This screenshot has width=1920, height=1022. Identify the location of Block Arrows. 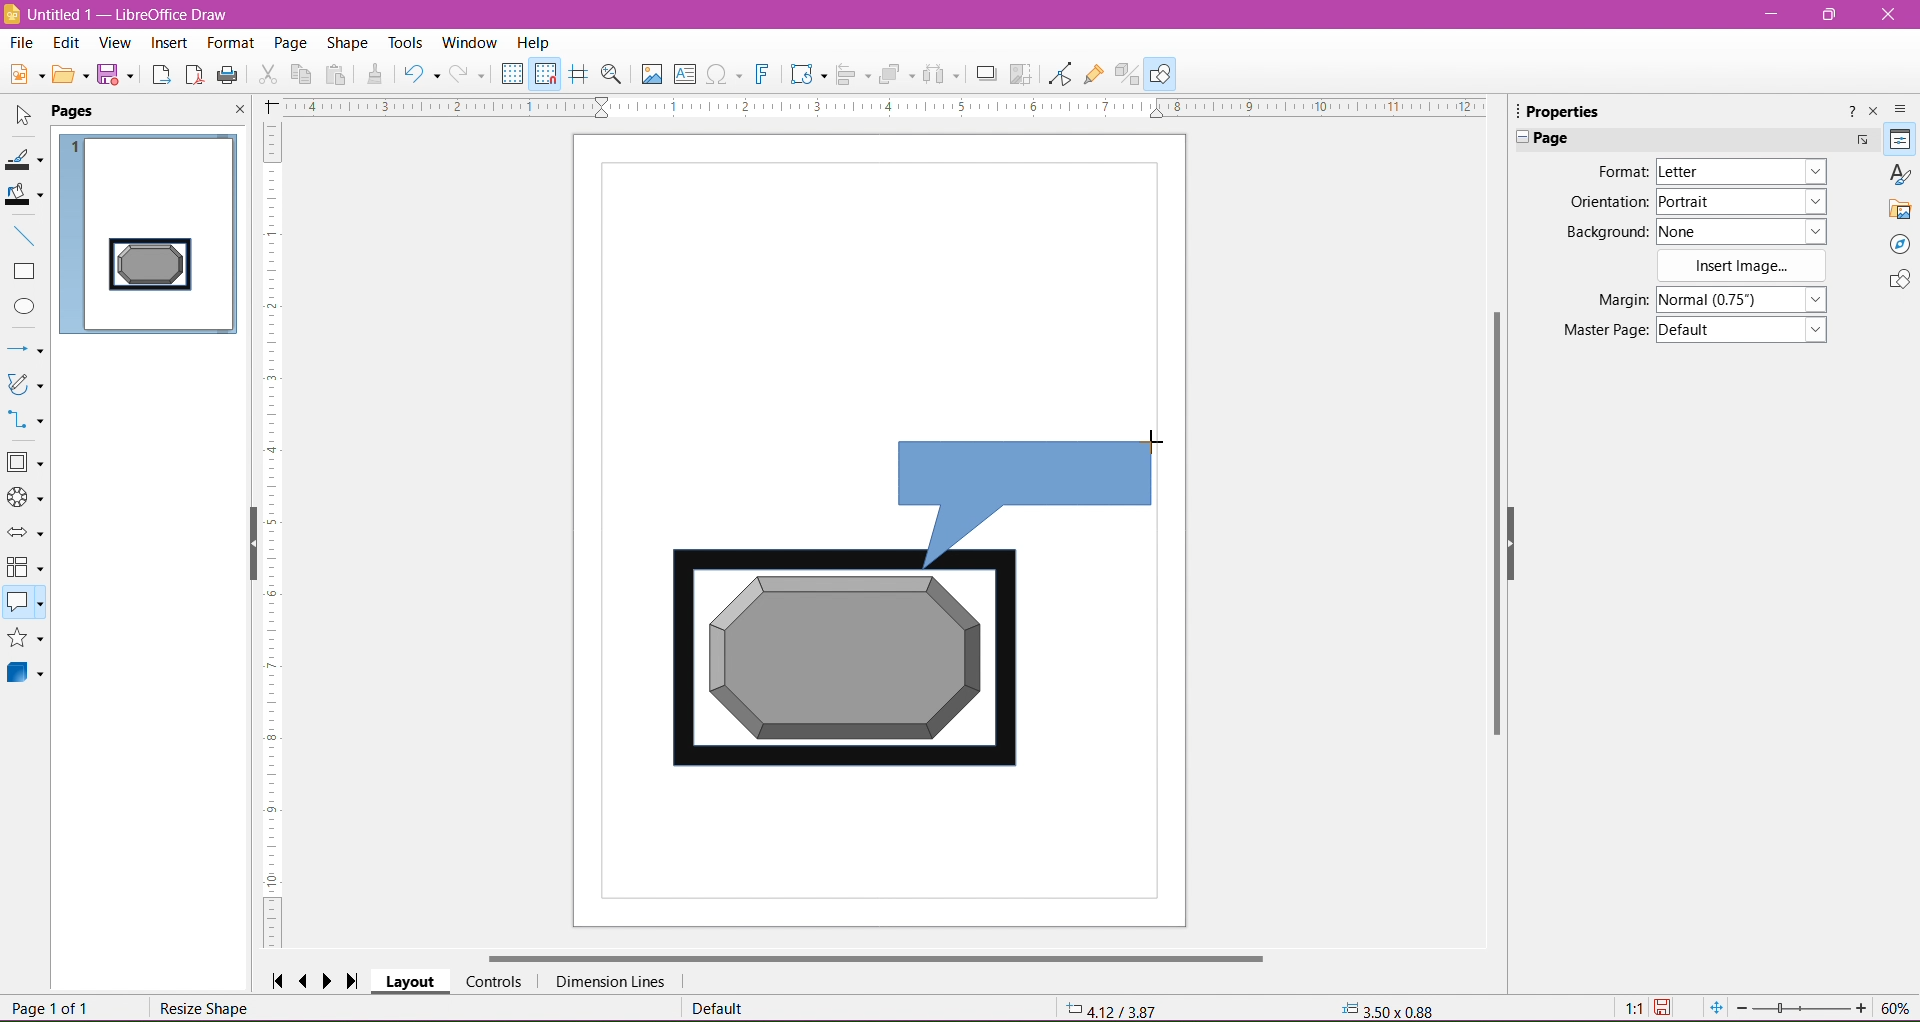
(26, 533).